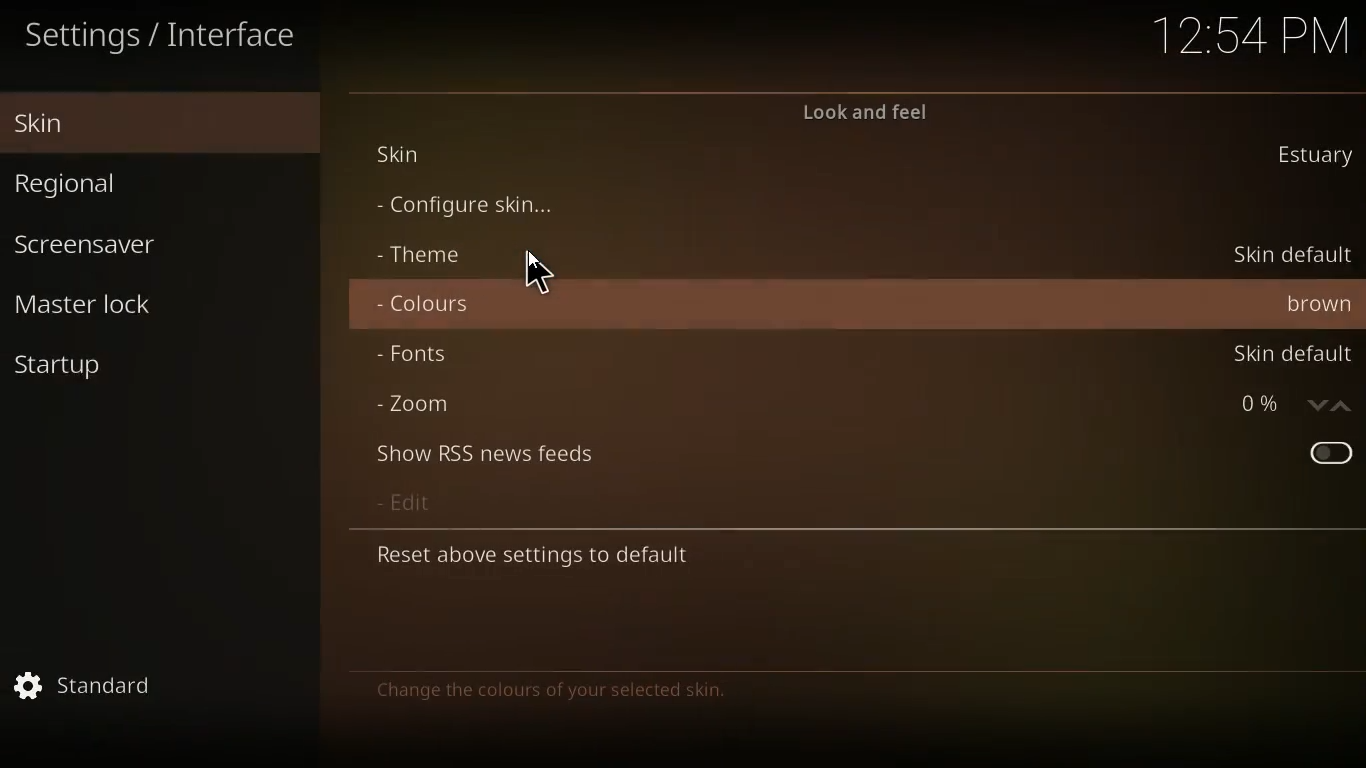  What do you see at coordinates (541, 275) in the screenshot?
I see `cursor` at bounding box center [541, 275].